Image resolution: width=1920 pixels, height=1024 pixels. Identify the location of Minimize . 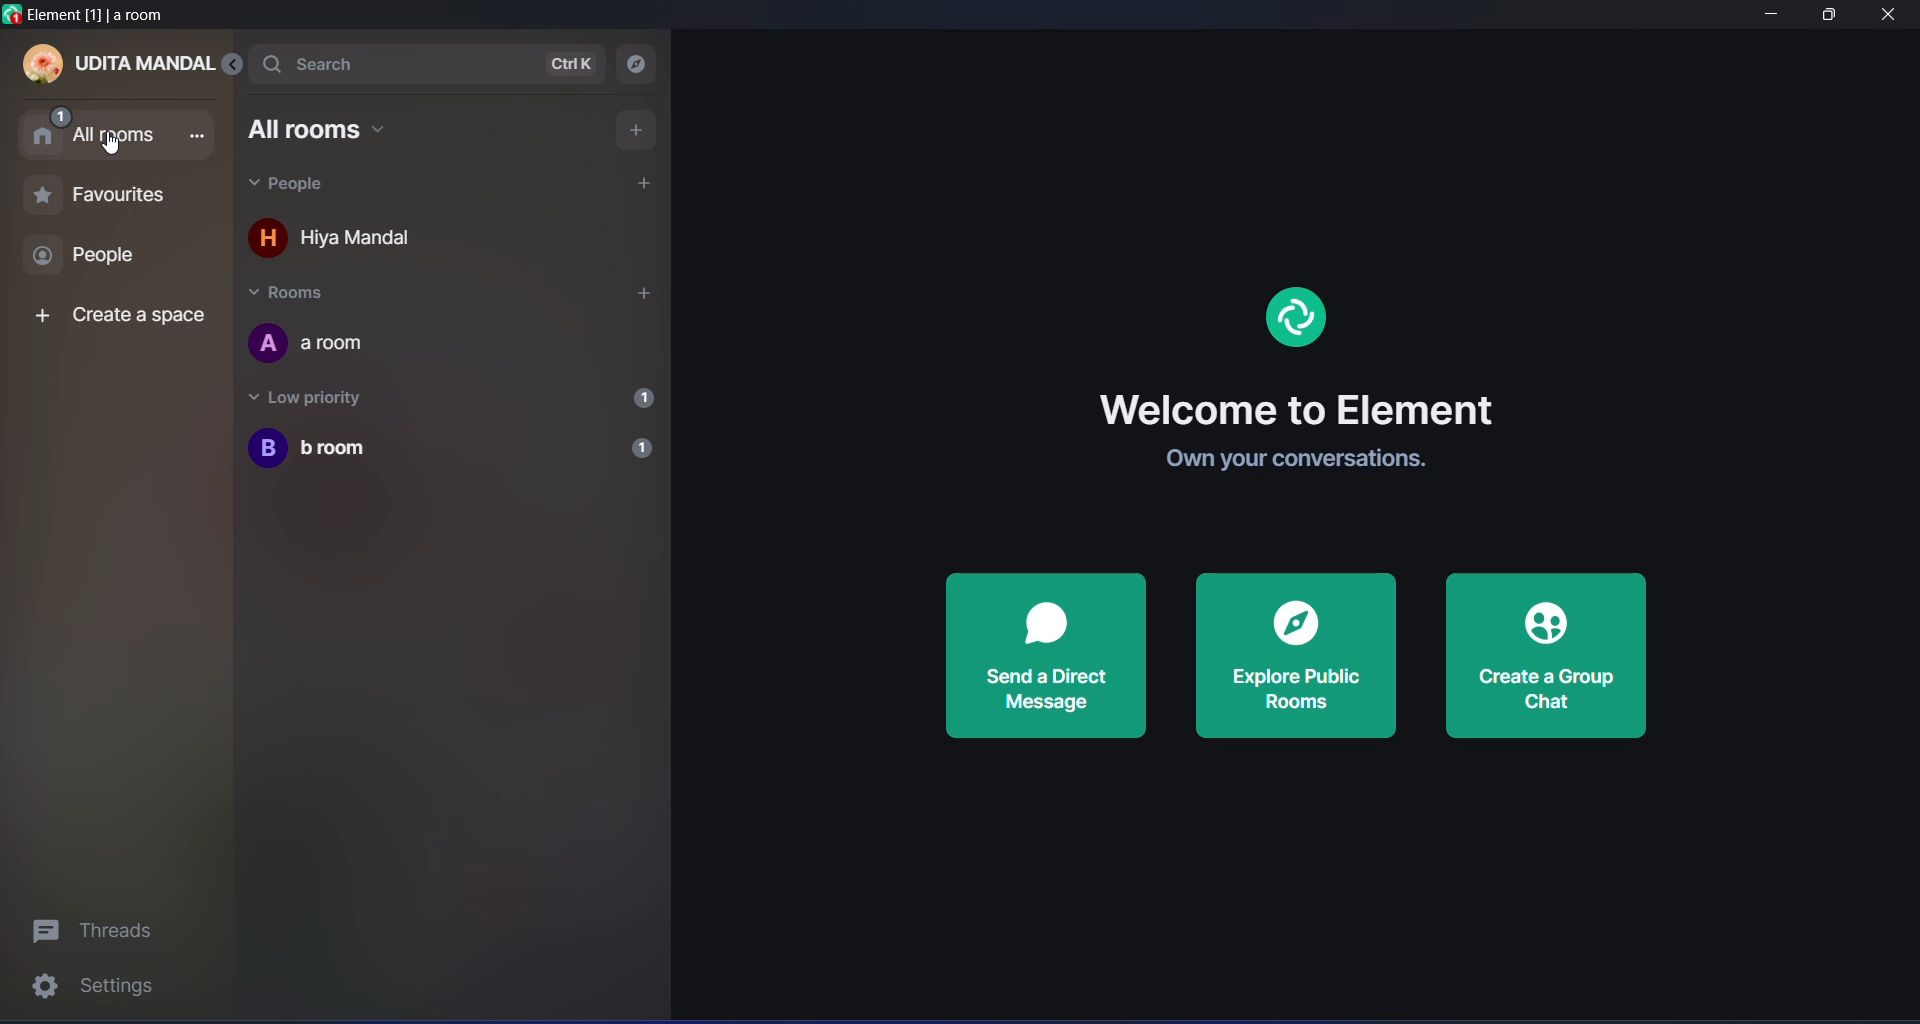
(1768, 17).